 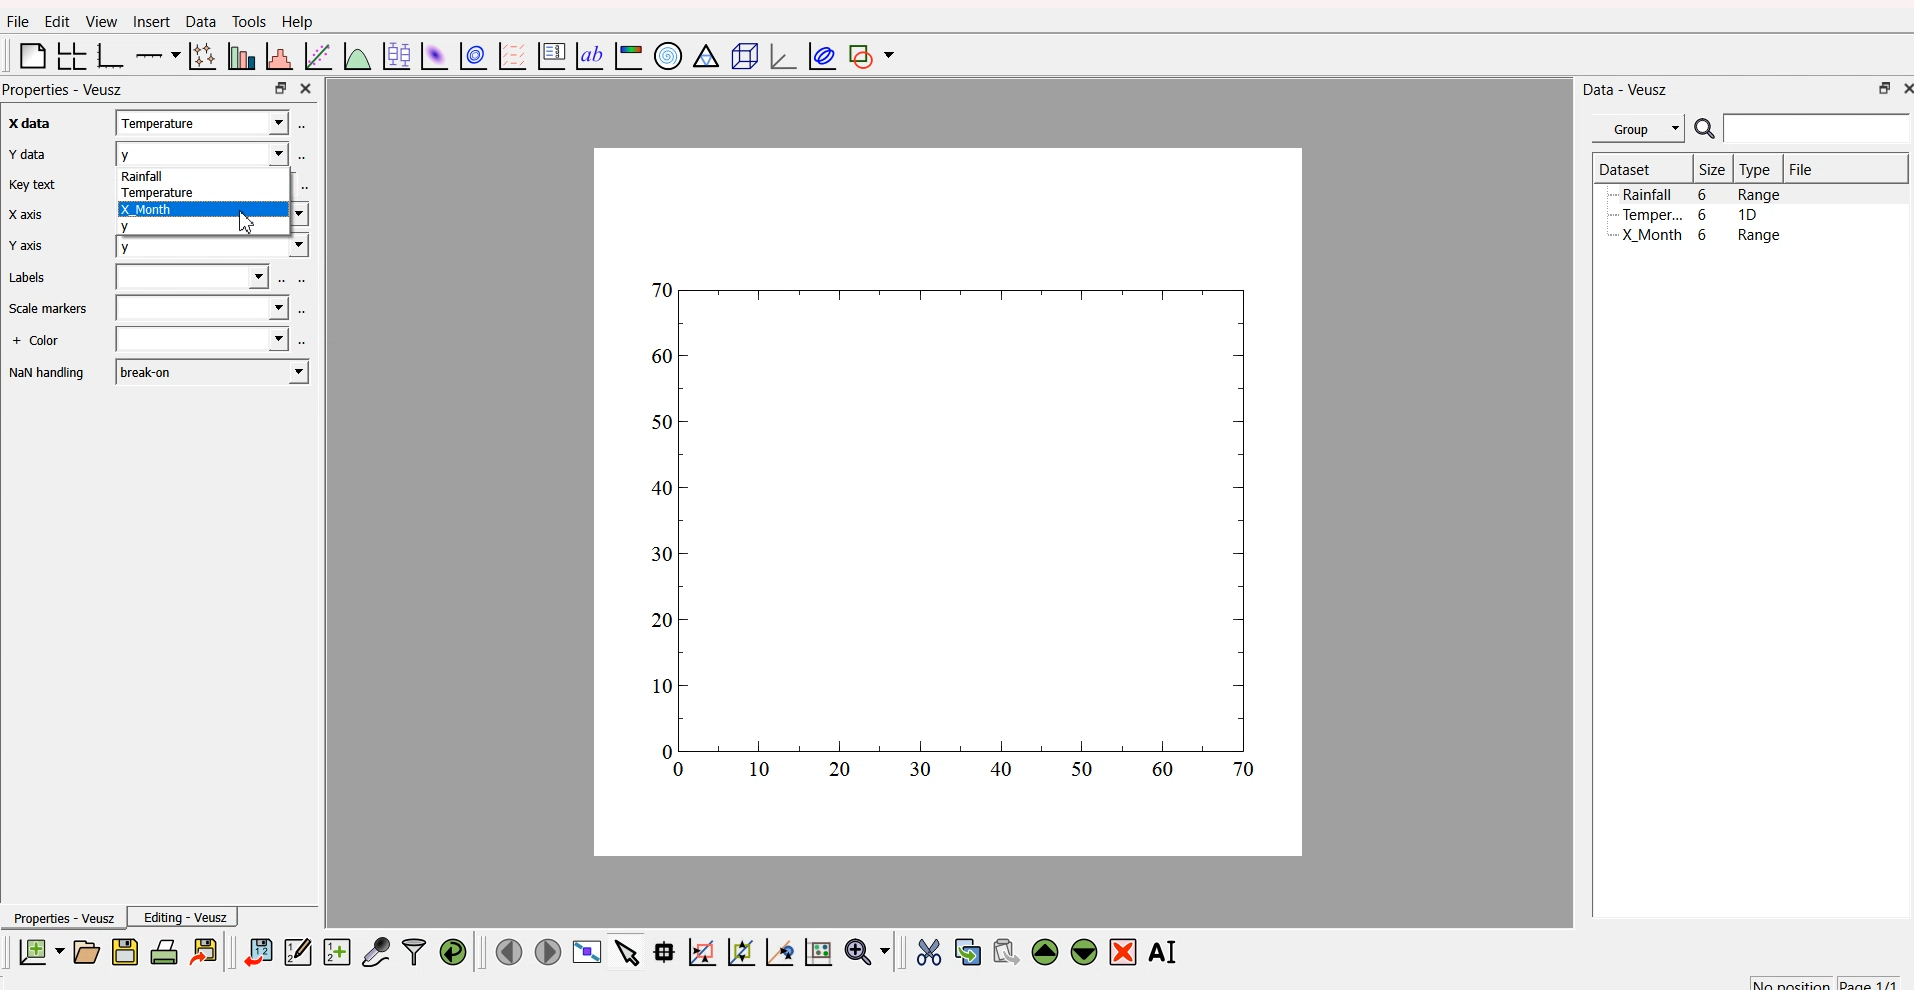 What do you see at coordinates (200, 341) in the screenshot?
I see `field` at bounding box center [200, 341].